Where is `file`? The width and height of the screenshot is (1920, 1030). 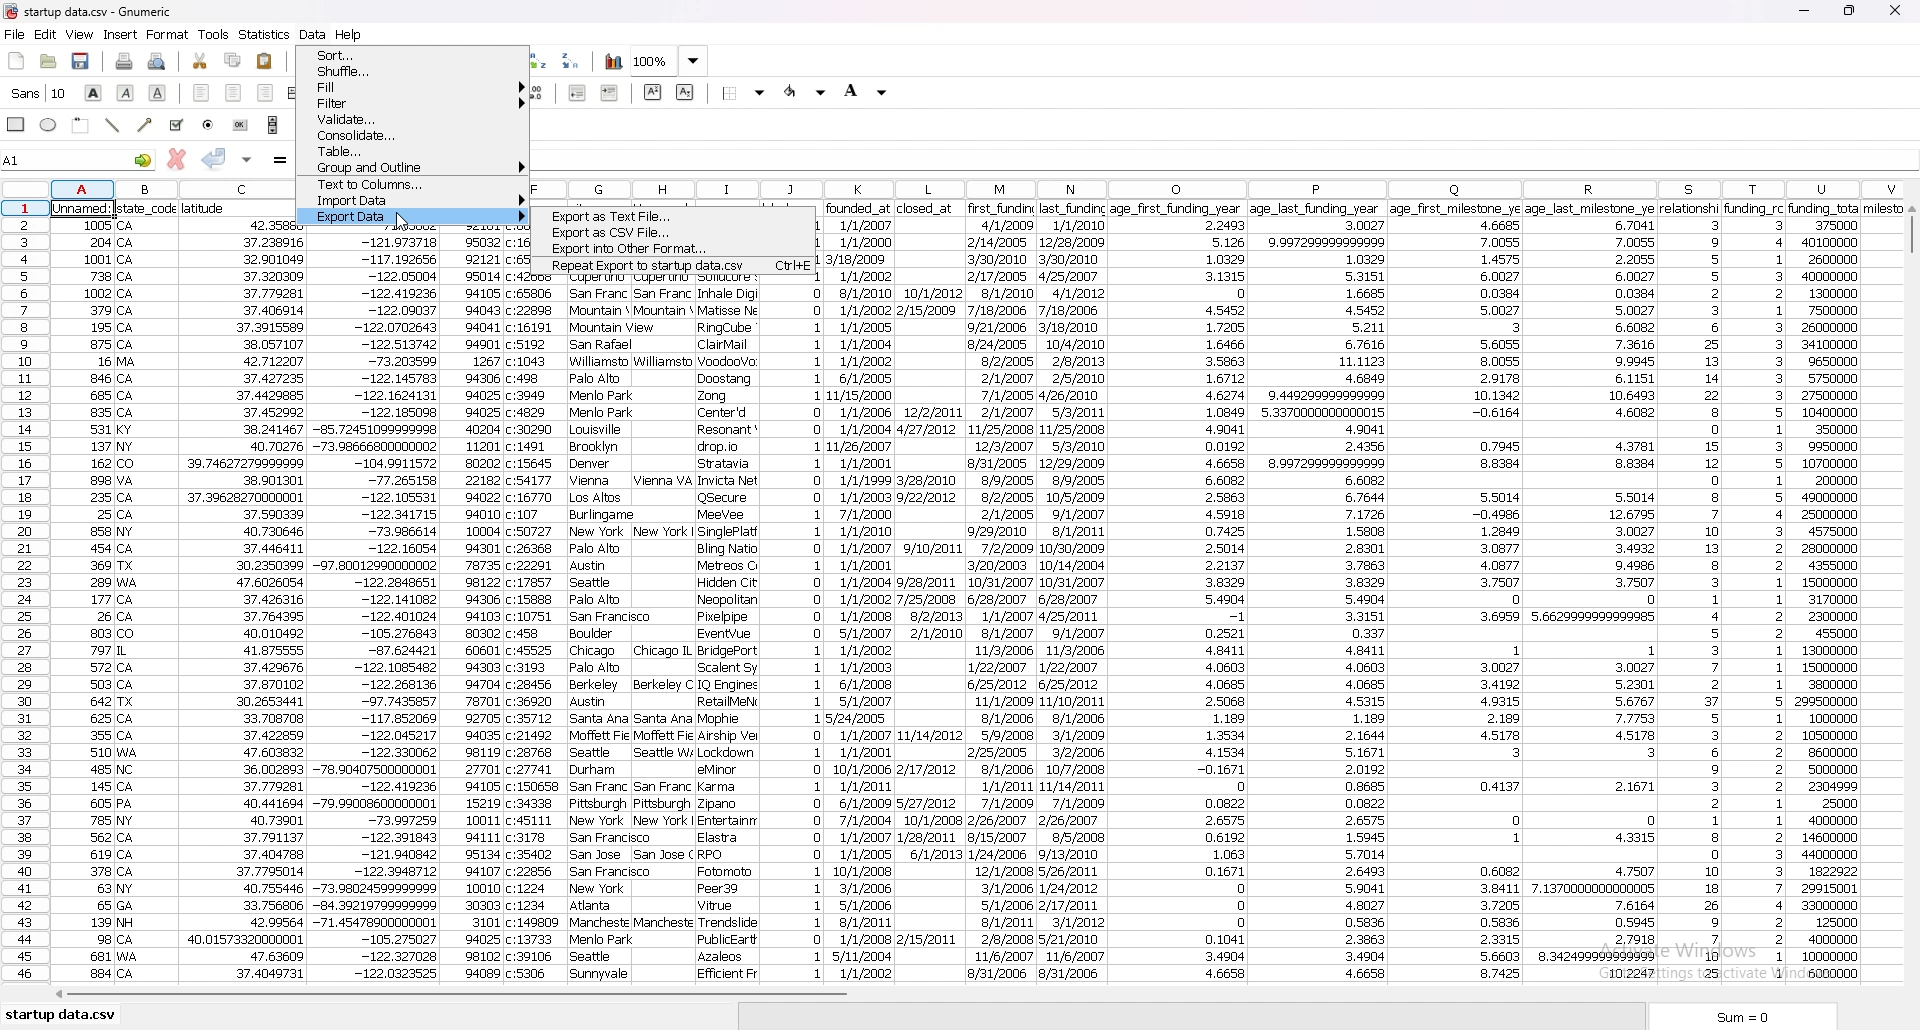 file is located at coordinates (15, 35).